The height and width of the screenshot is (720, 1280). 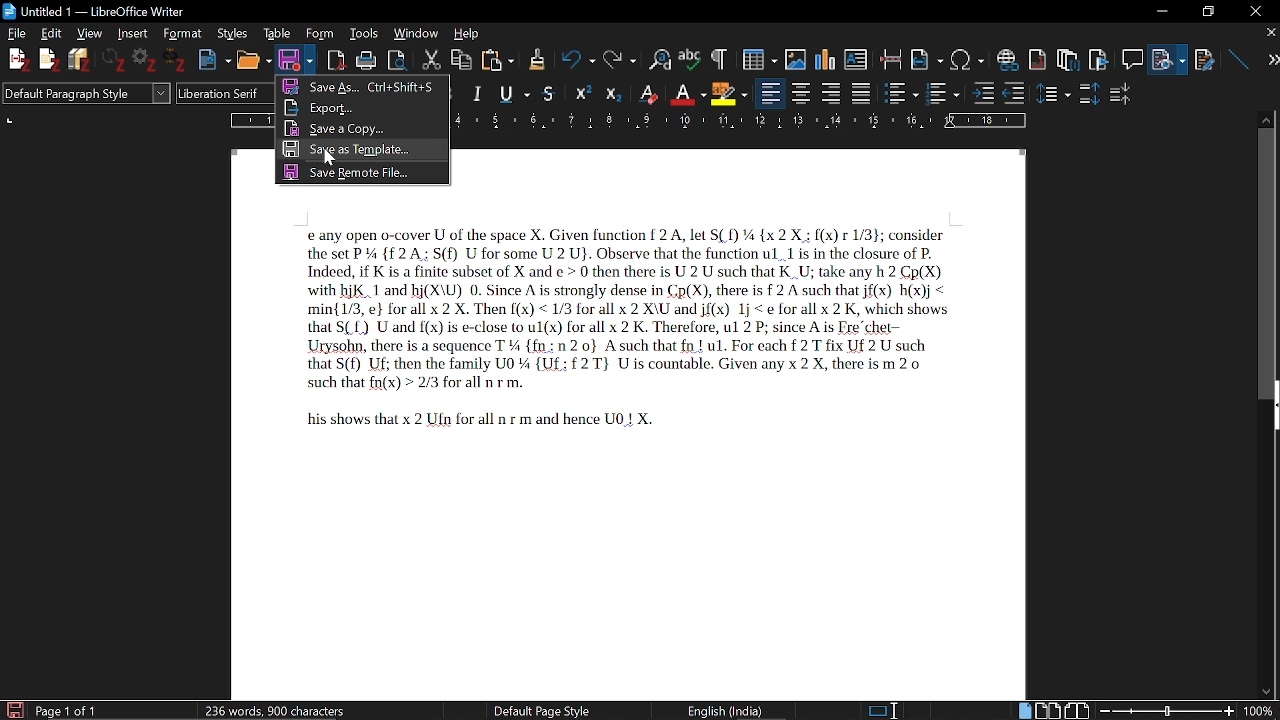 I want to click on Insert symbol, so click(x=968, y=58).